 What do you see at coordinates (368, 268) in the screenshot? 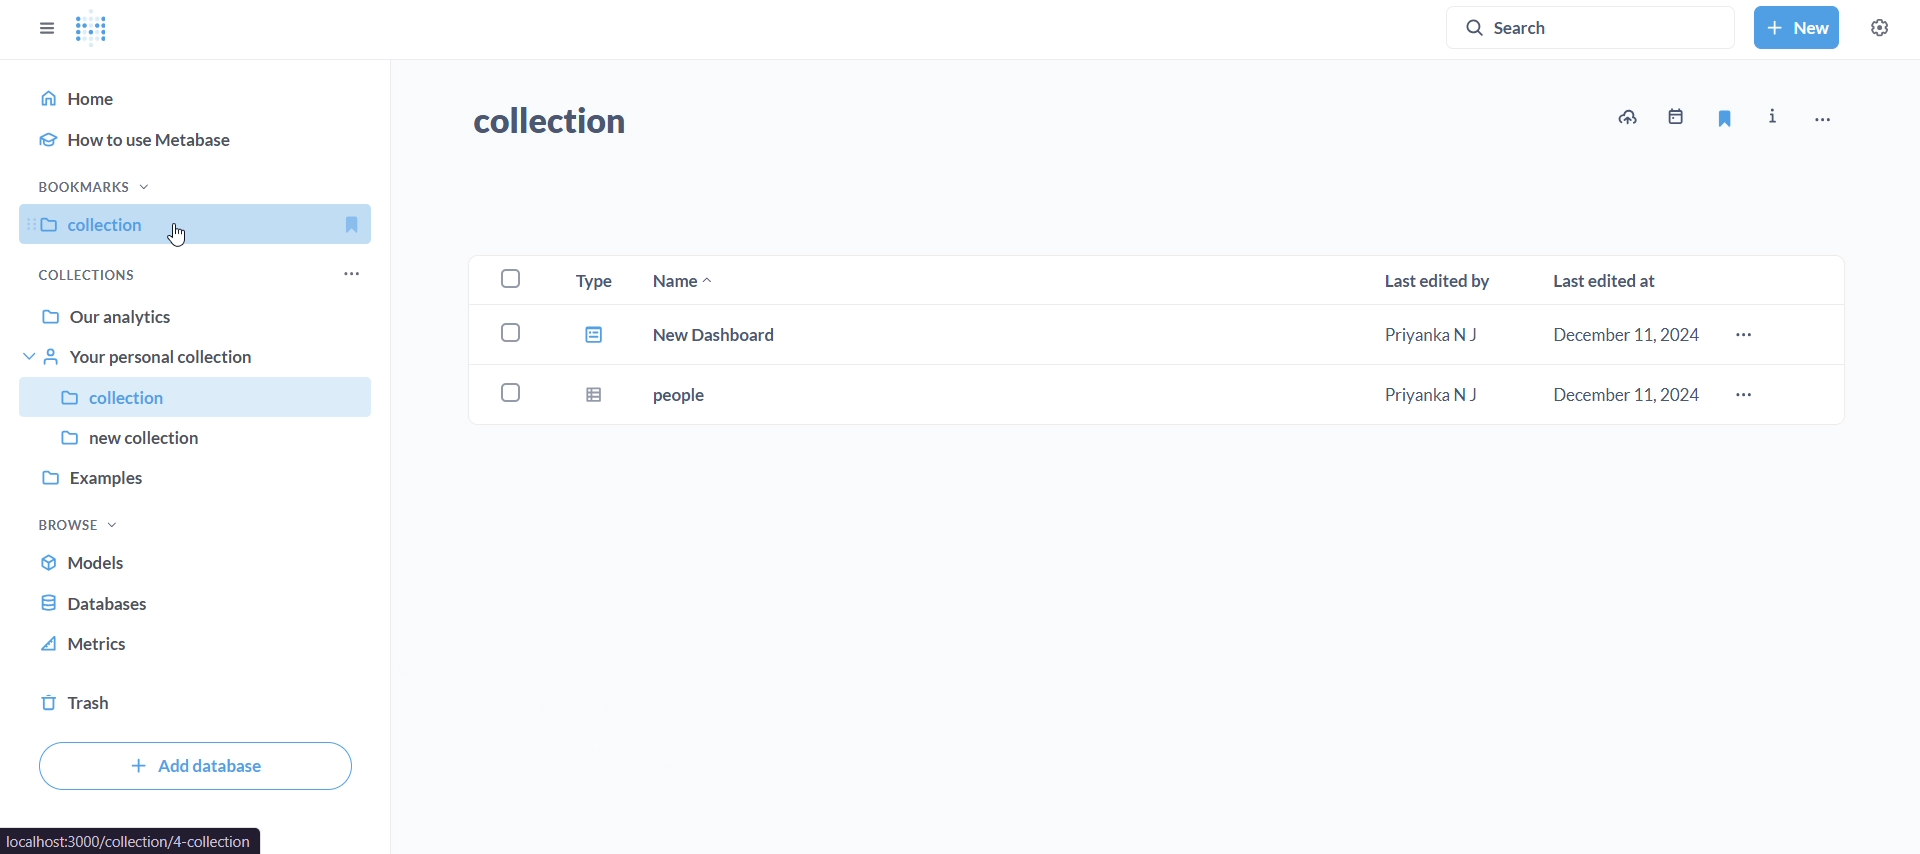
I see `collection  menu` at bounding box center [368, 268].